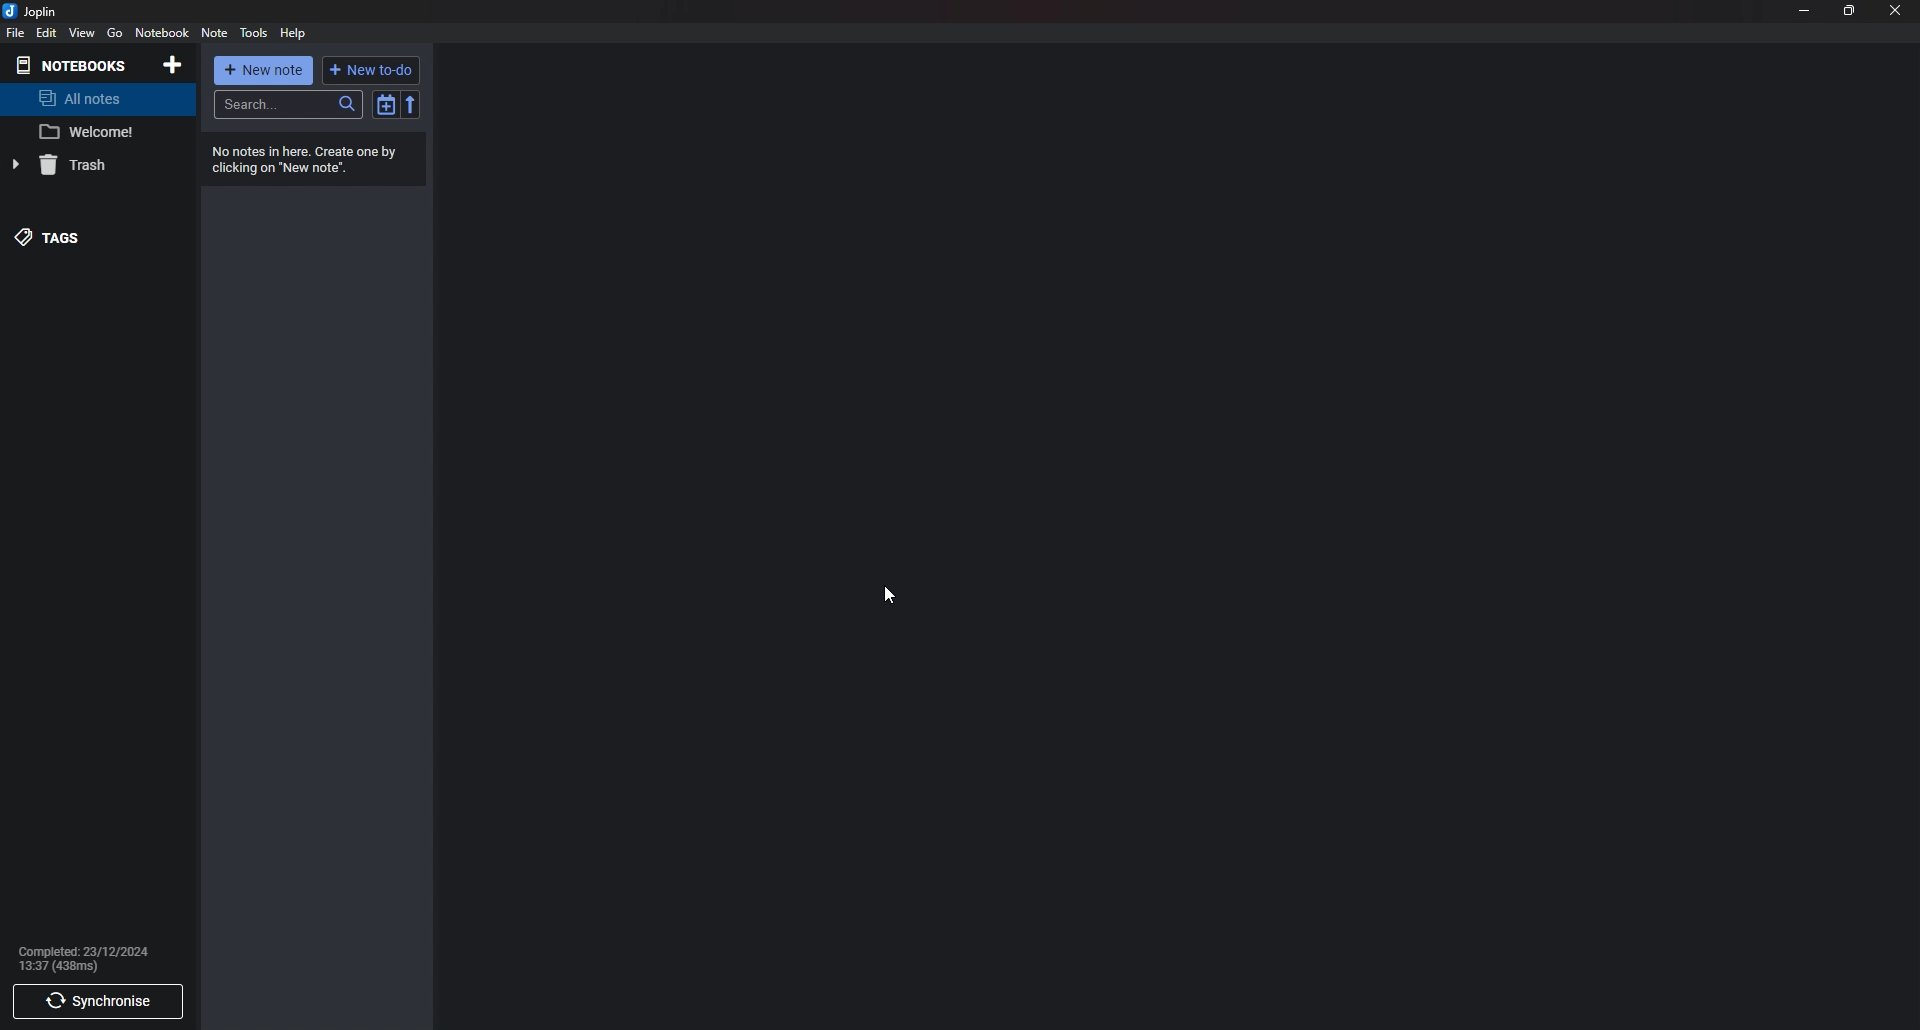  Describe the element at coordinates (172, 66) in the screenshot. I see `Add notebooks` at that location.